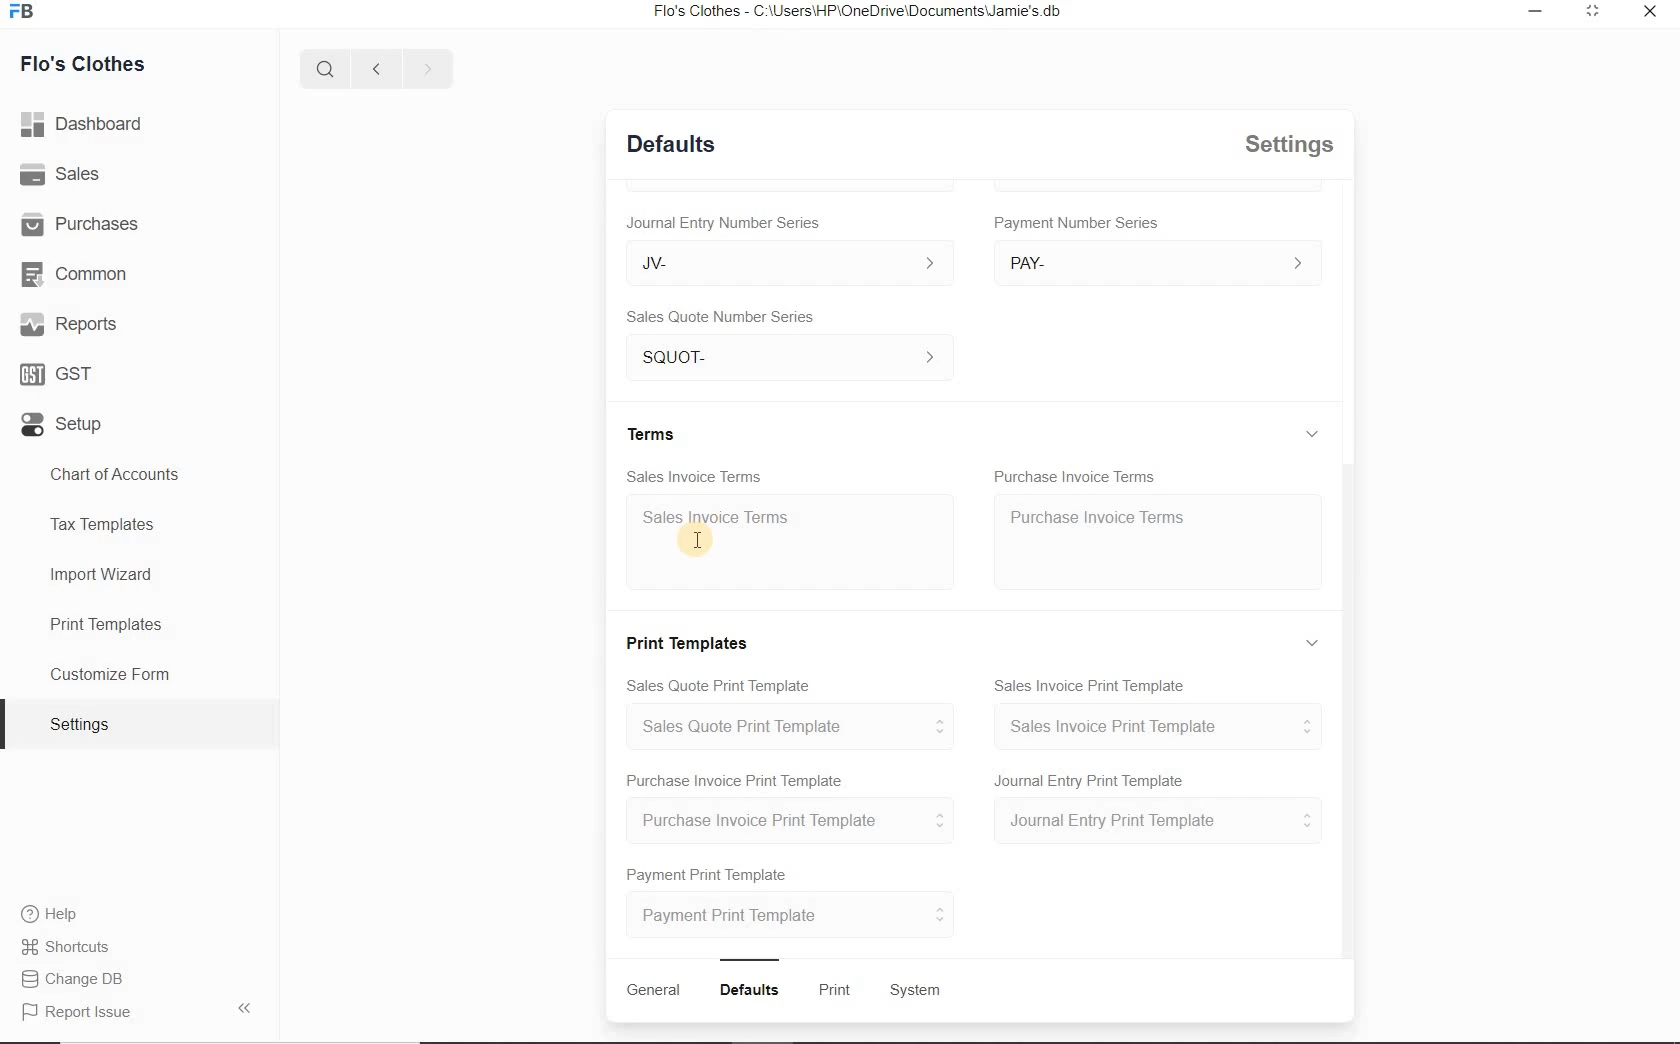  I want to click on Shortcuts, so click(66, 948).